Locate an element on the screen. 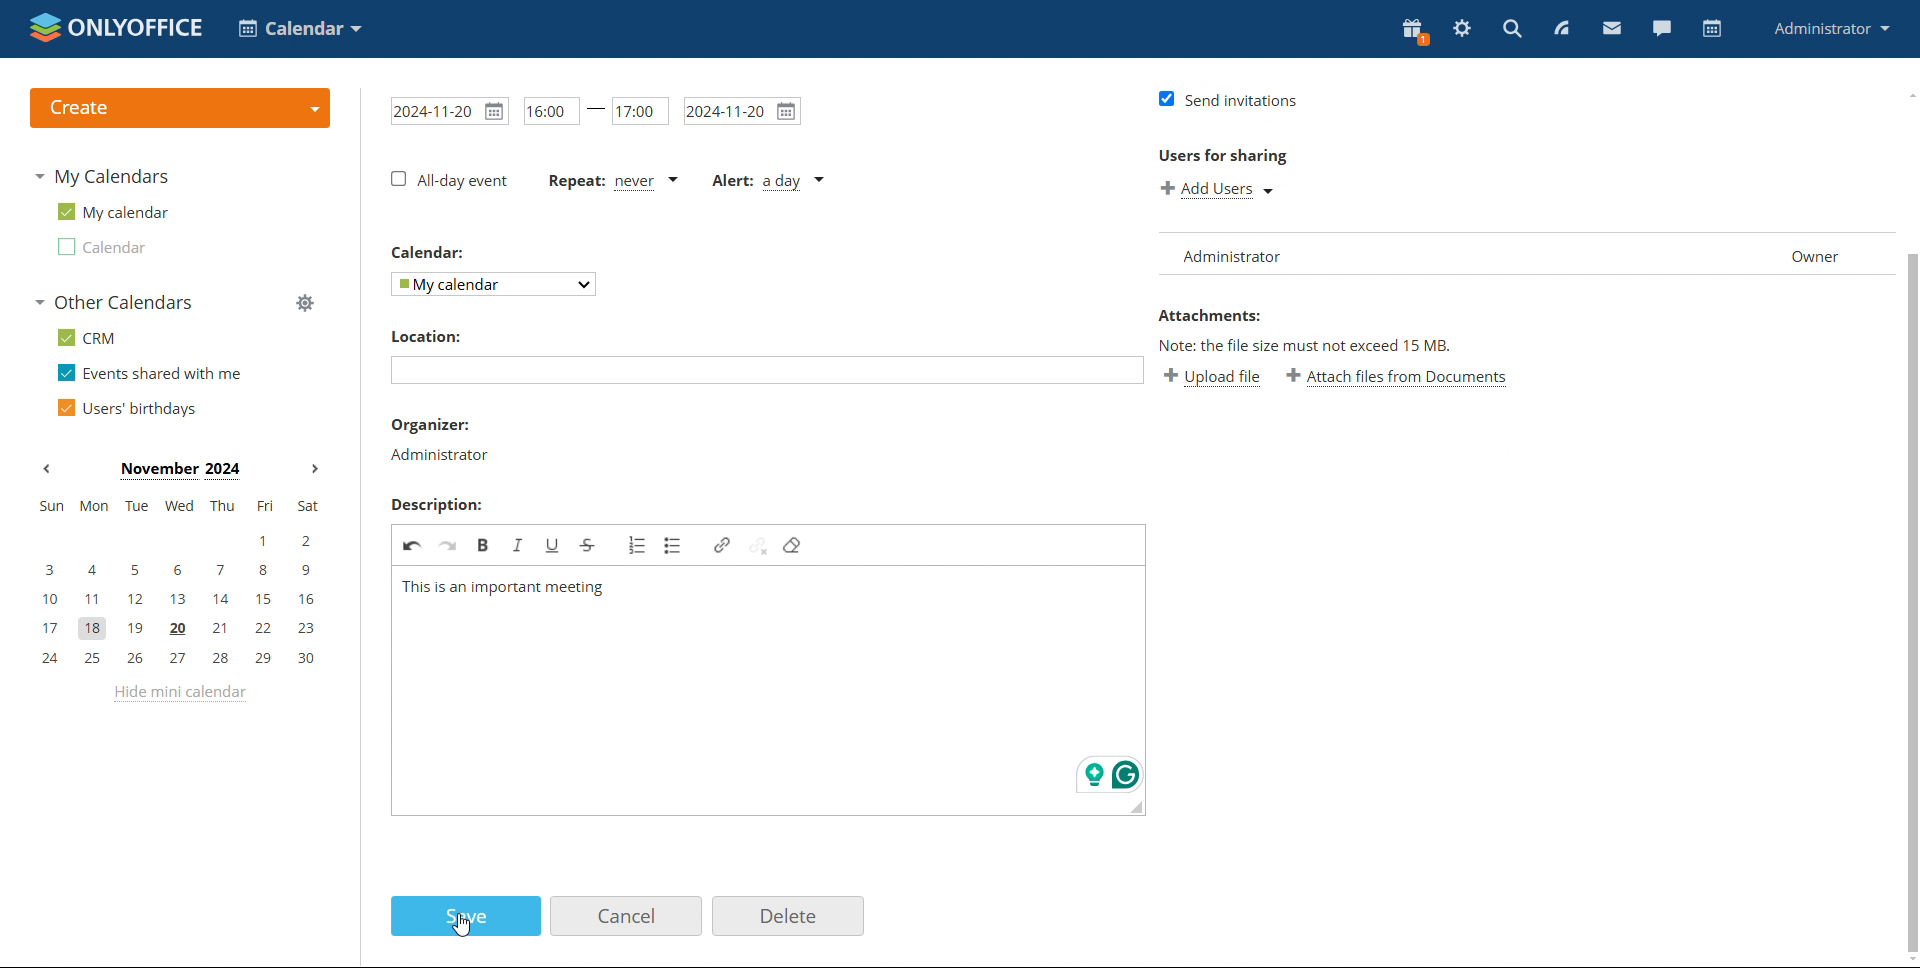 This screenshot has width=1920, height=968. note: the file size must not exceed 15 mb is located at coordinates (1308, 346).